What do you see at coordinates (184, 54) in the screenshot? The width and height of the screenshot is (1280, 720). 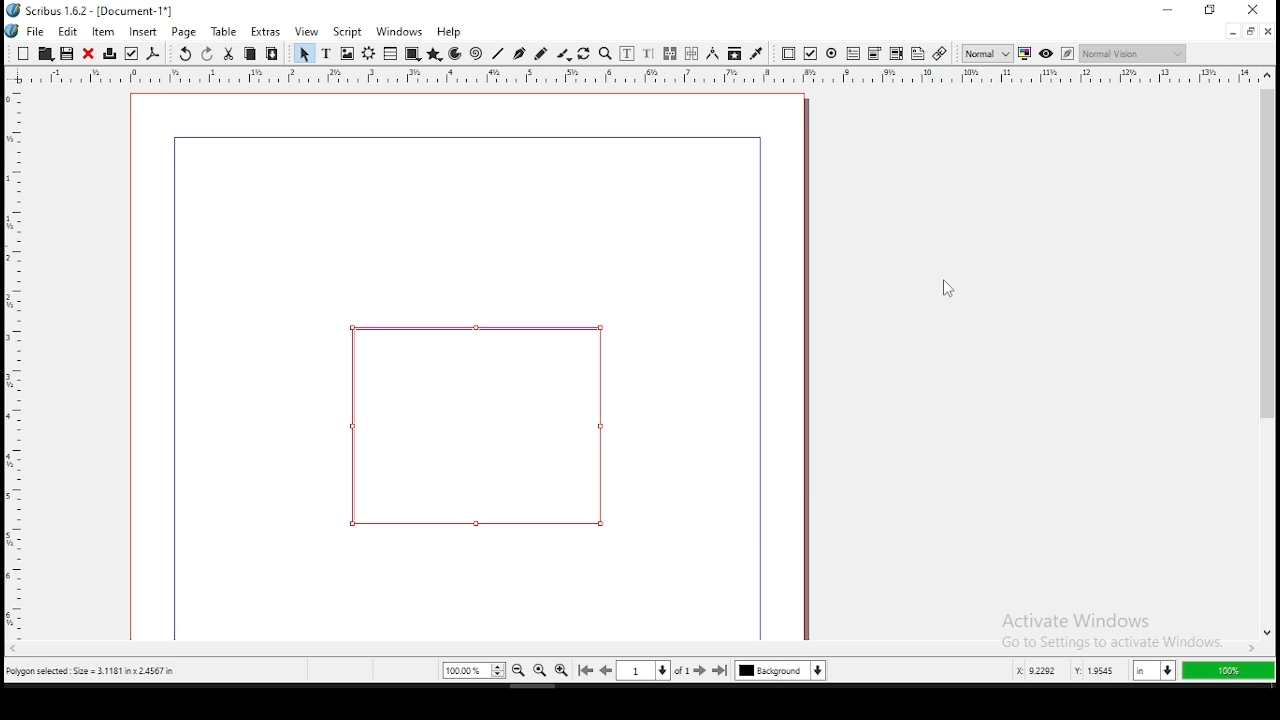 I see `undo` at bounding box center [184, 54].